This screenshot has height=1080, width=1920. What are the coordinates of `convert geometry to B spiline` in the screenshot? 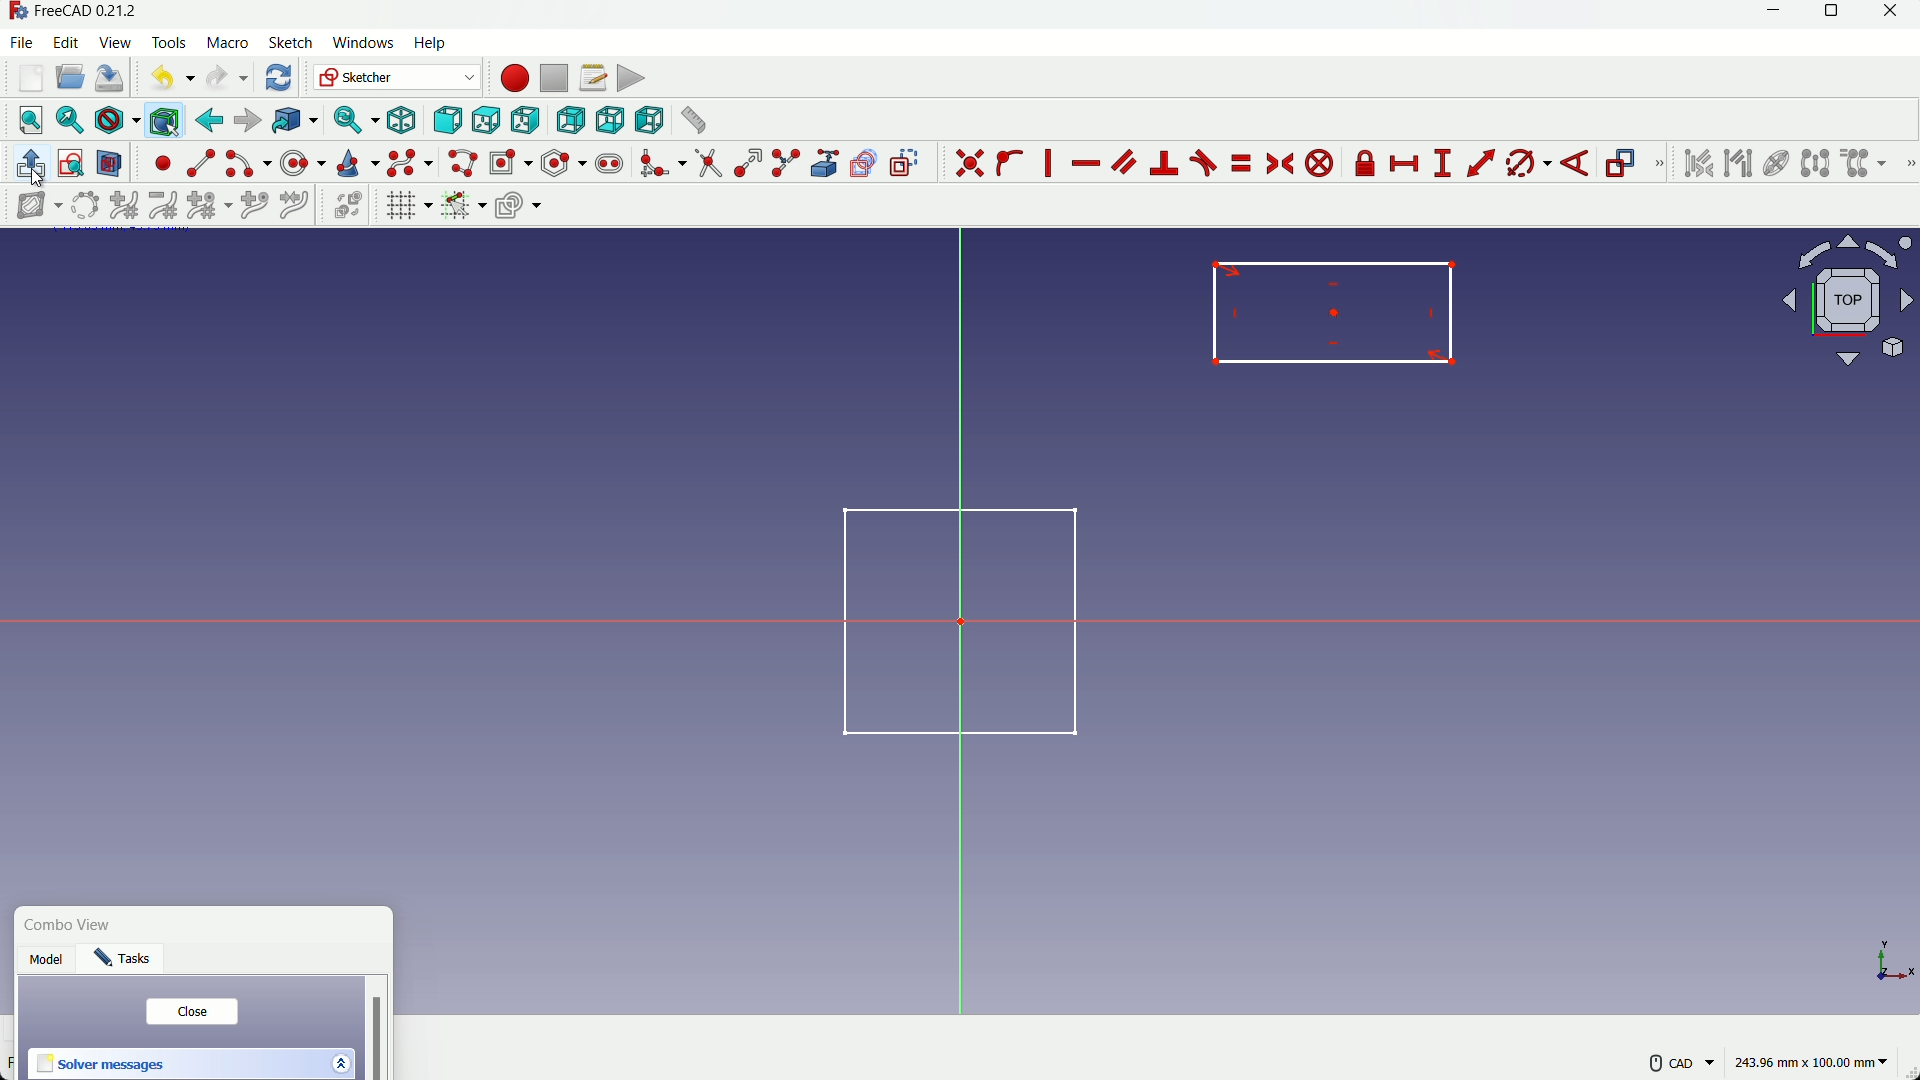 It's located at (81, 207).